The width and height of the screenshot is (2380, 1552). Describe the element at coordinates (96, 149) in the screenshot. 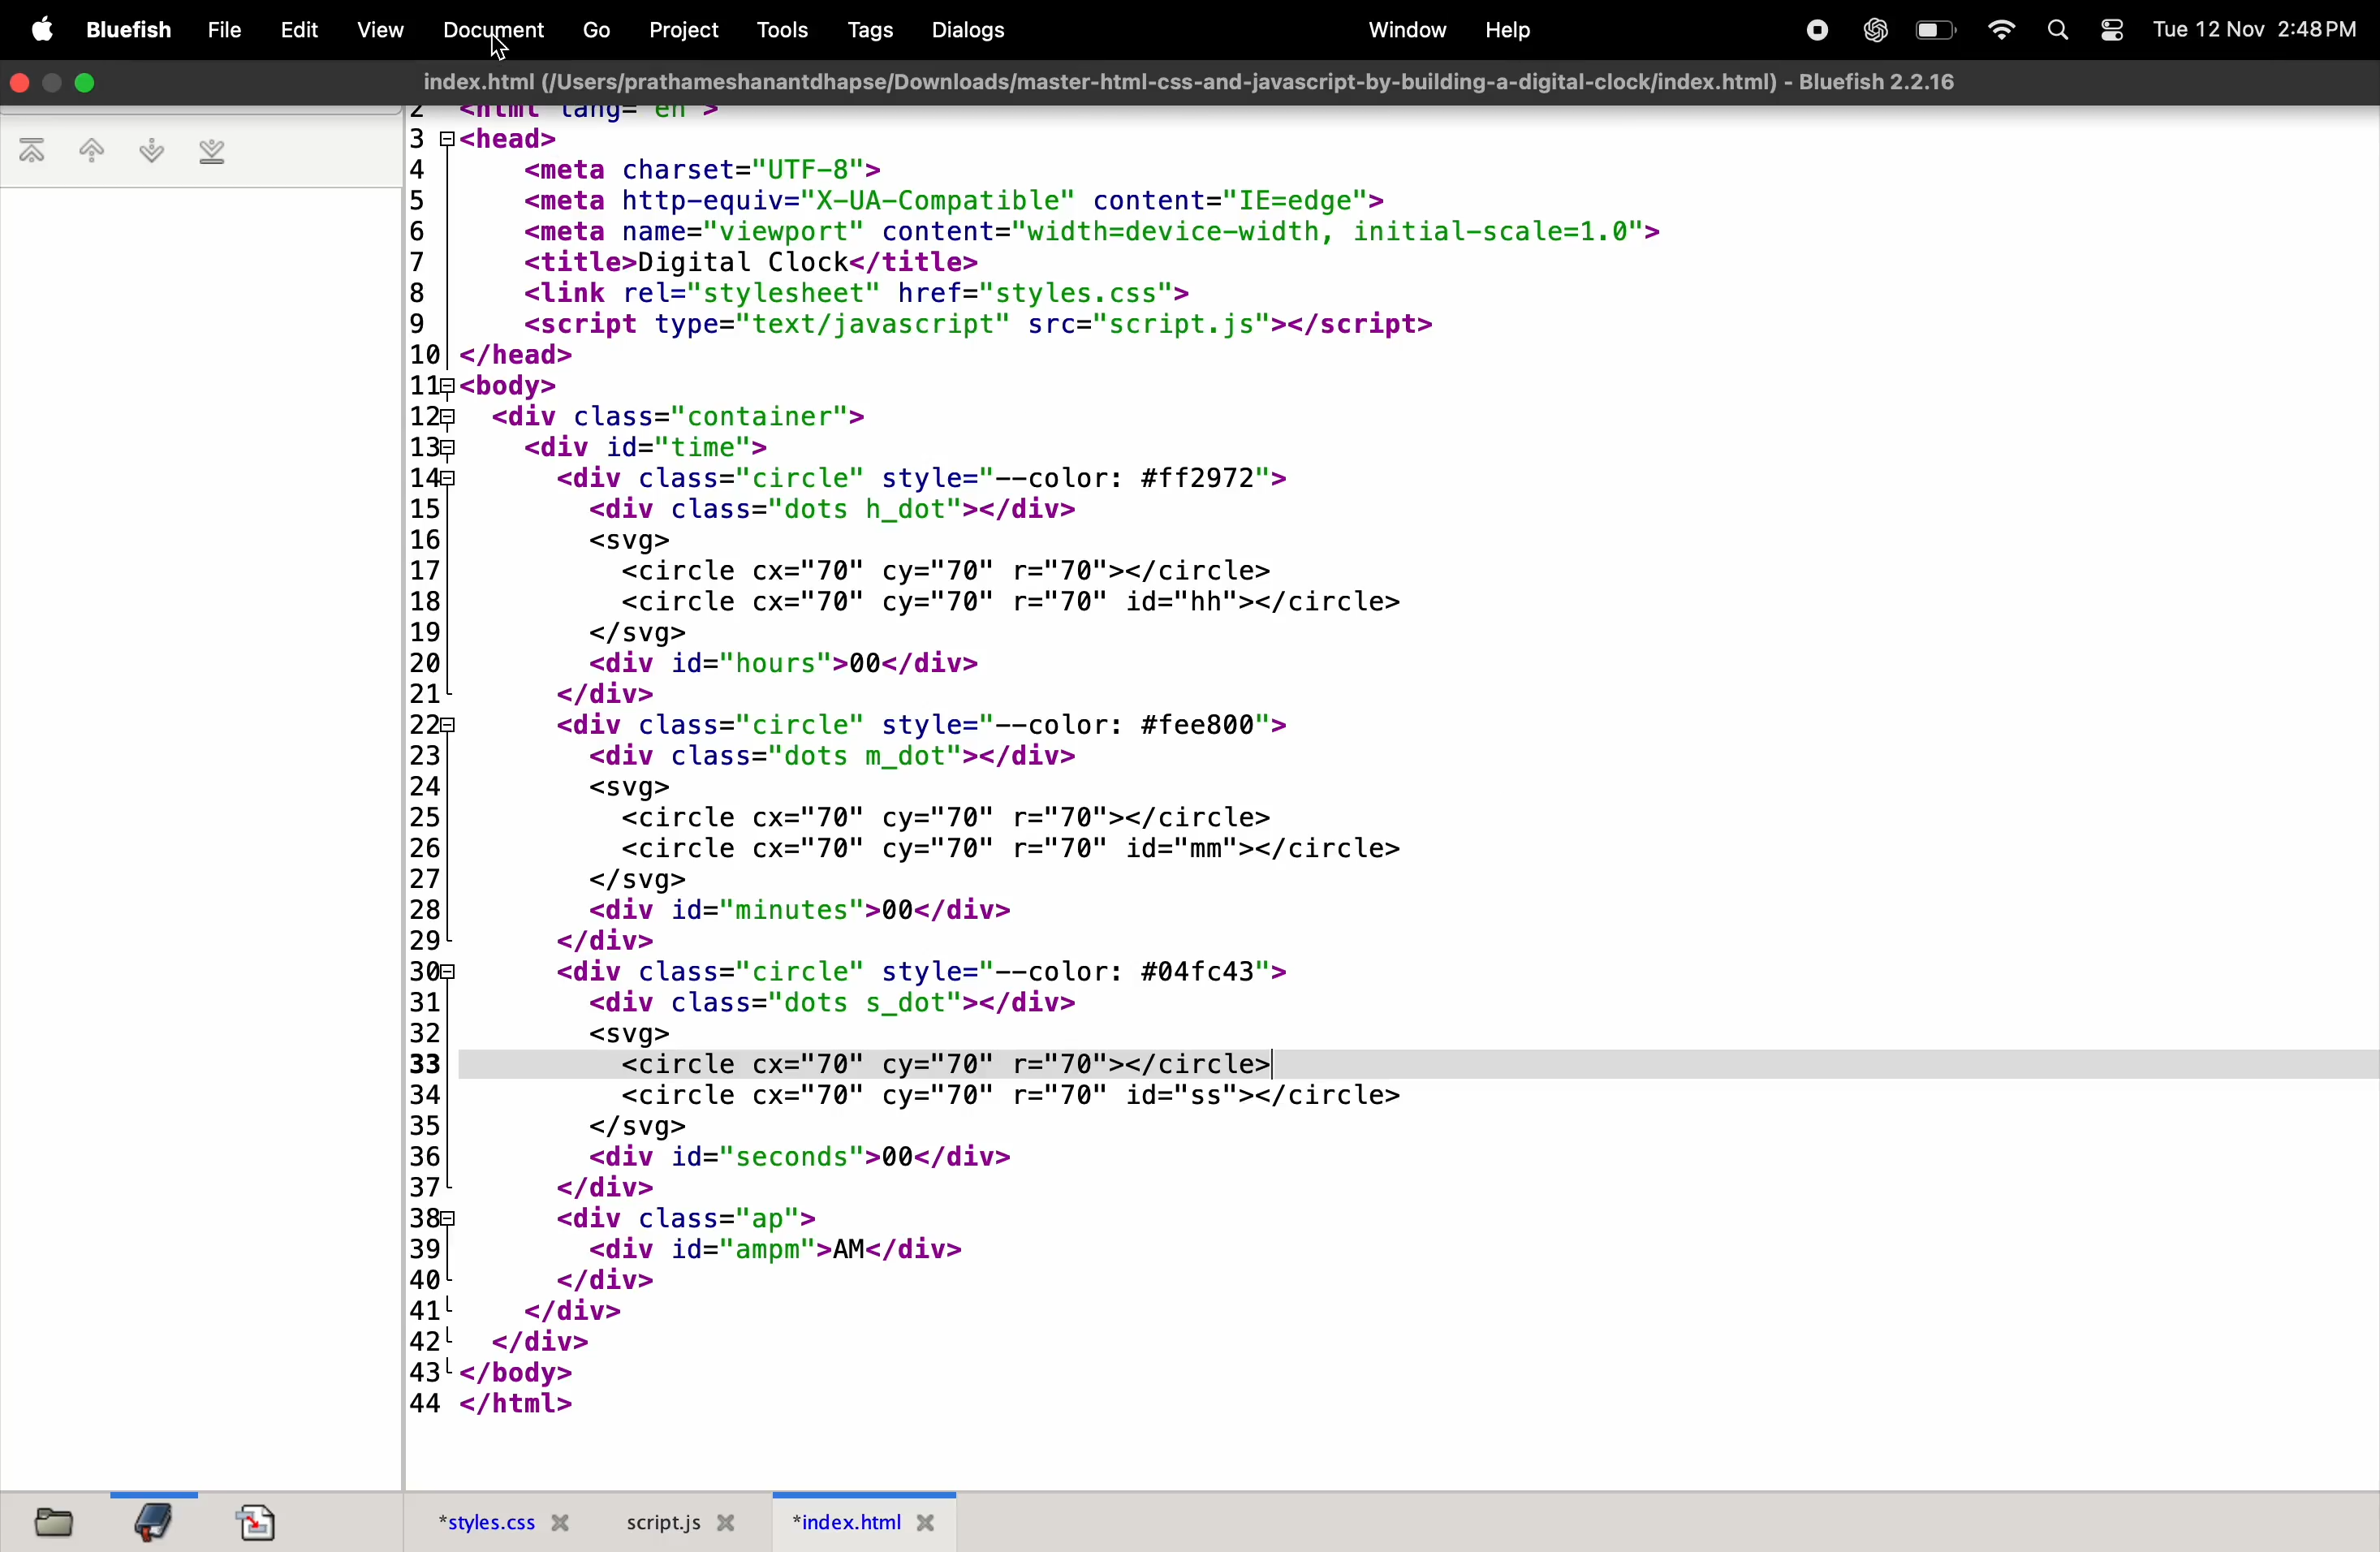

I see `previous bookmark` at that location.